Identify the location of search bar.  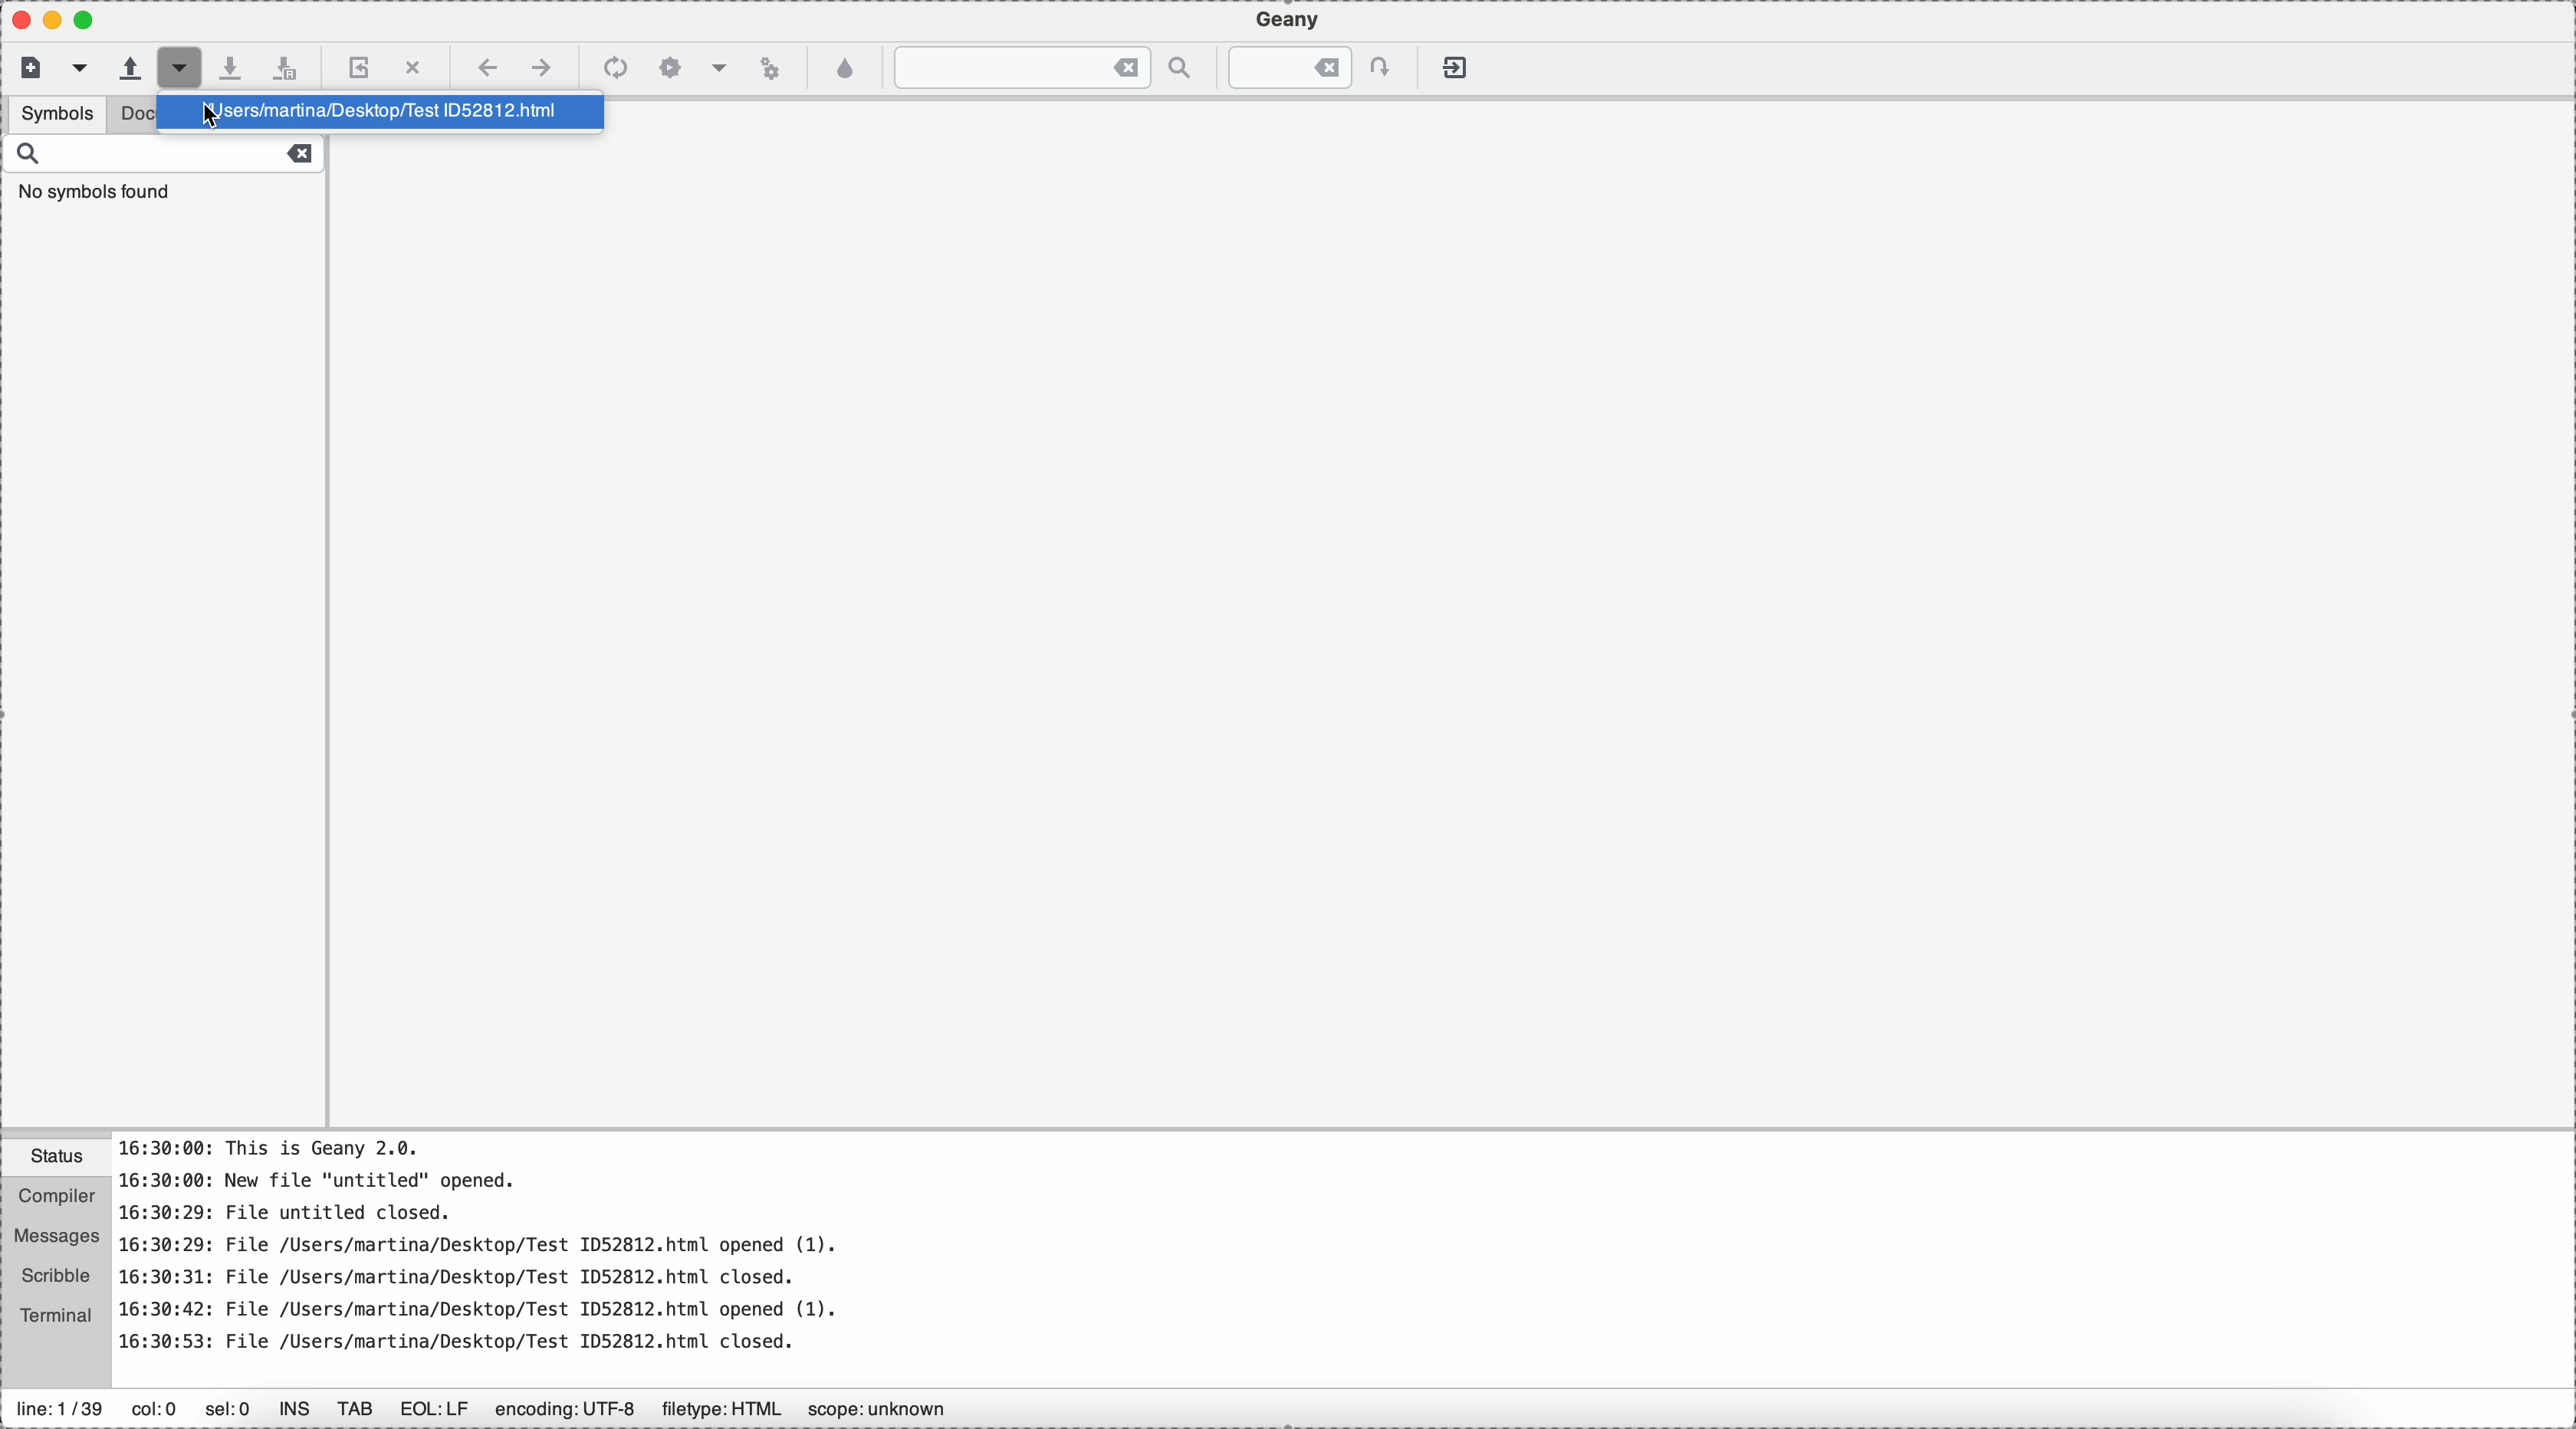
(163, 174).